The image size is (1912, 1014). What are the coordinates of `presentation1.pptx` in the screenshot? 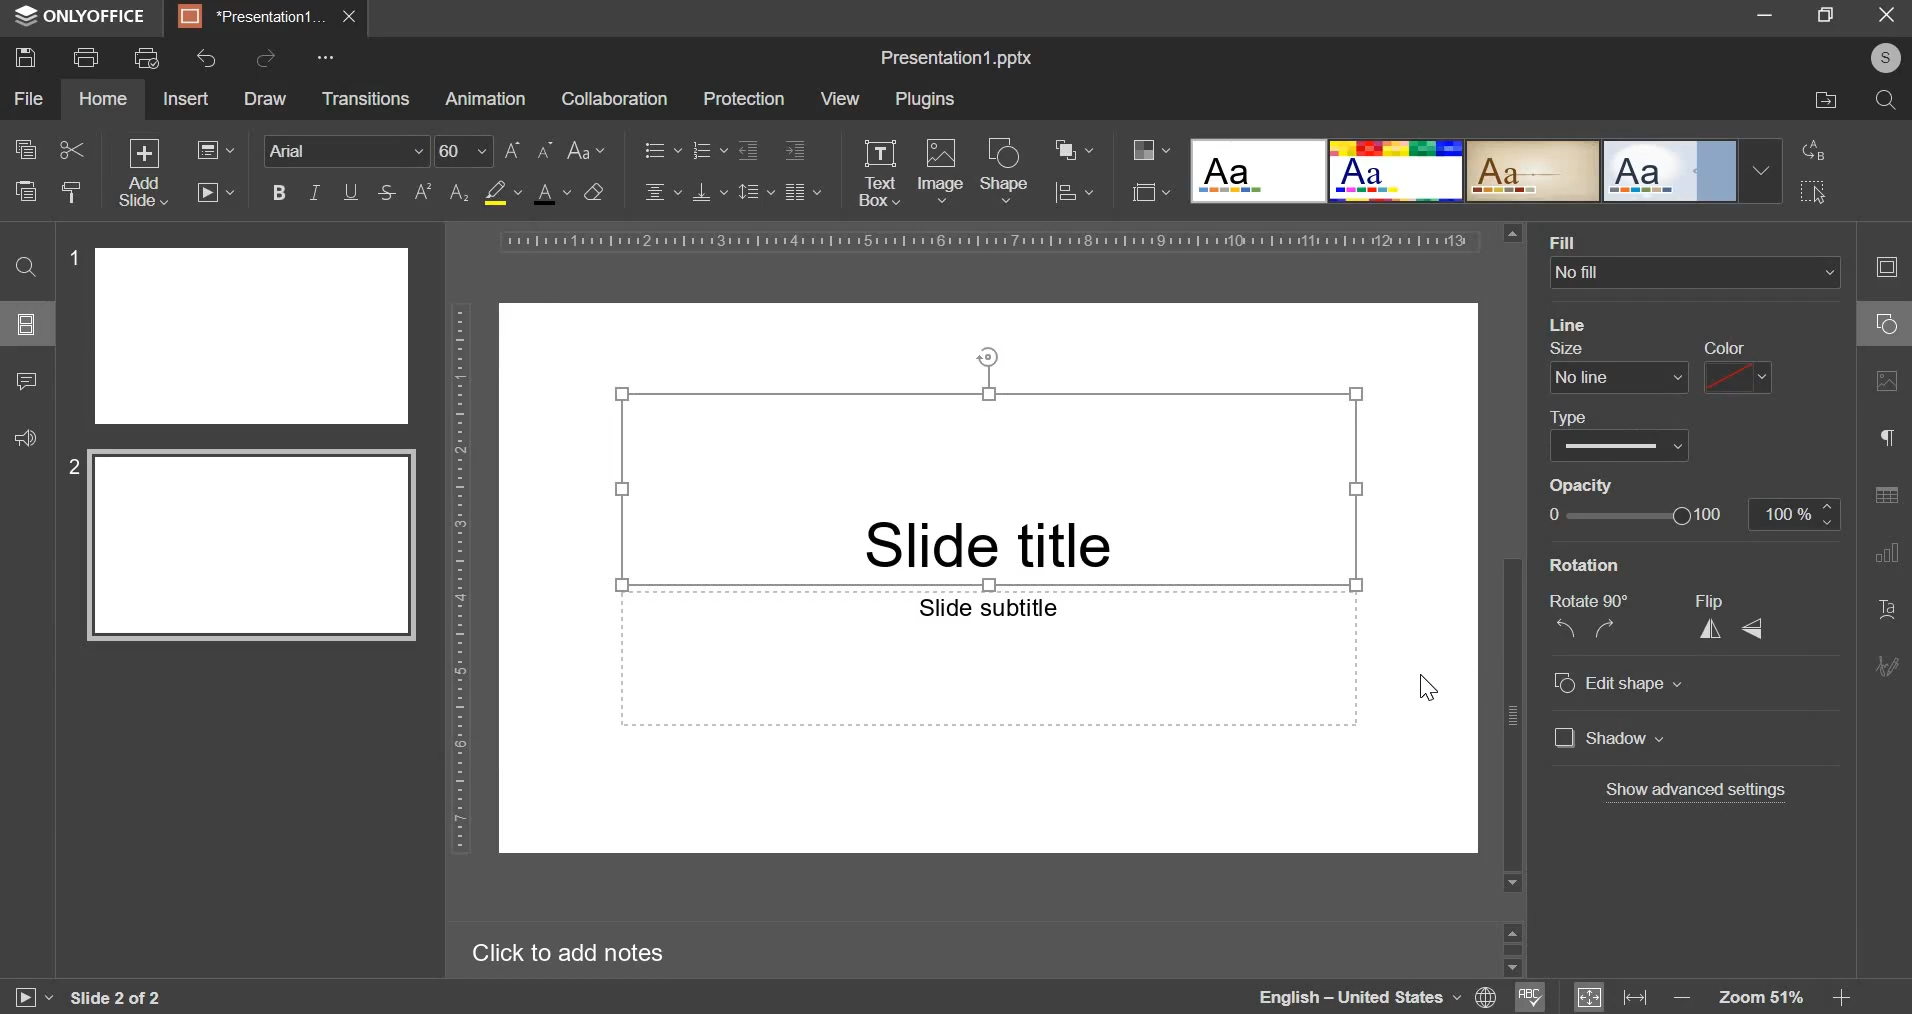 It's located at (958, 54).